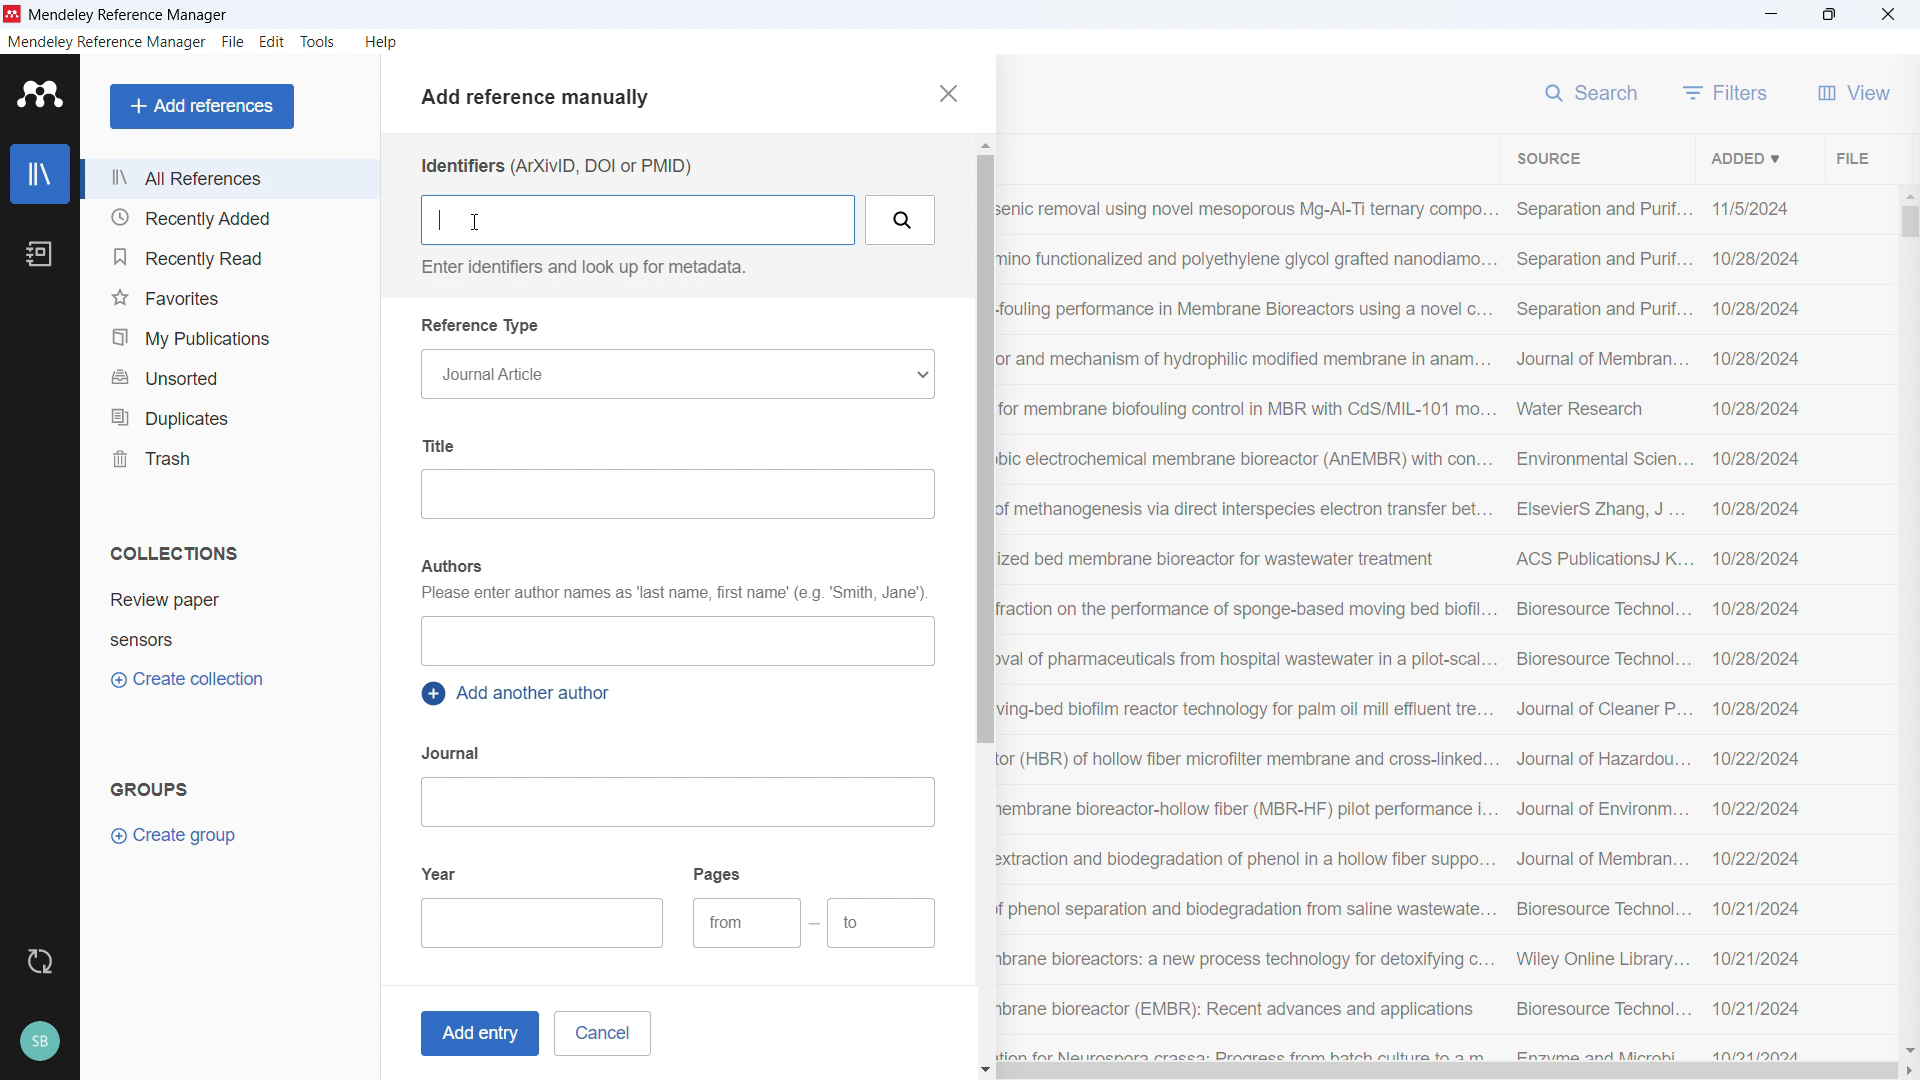 This screenshot has width=1920, height=1080. What do you see at coordinates (1726, 92) in the screenshot?
I see `filters` at bounding box center [1726, 92].